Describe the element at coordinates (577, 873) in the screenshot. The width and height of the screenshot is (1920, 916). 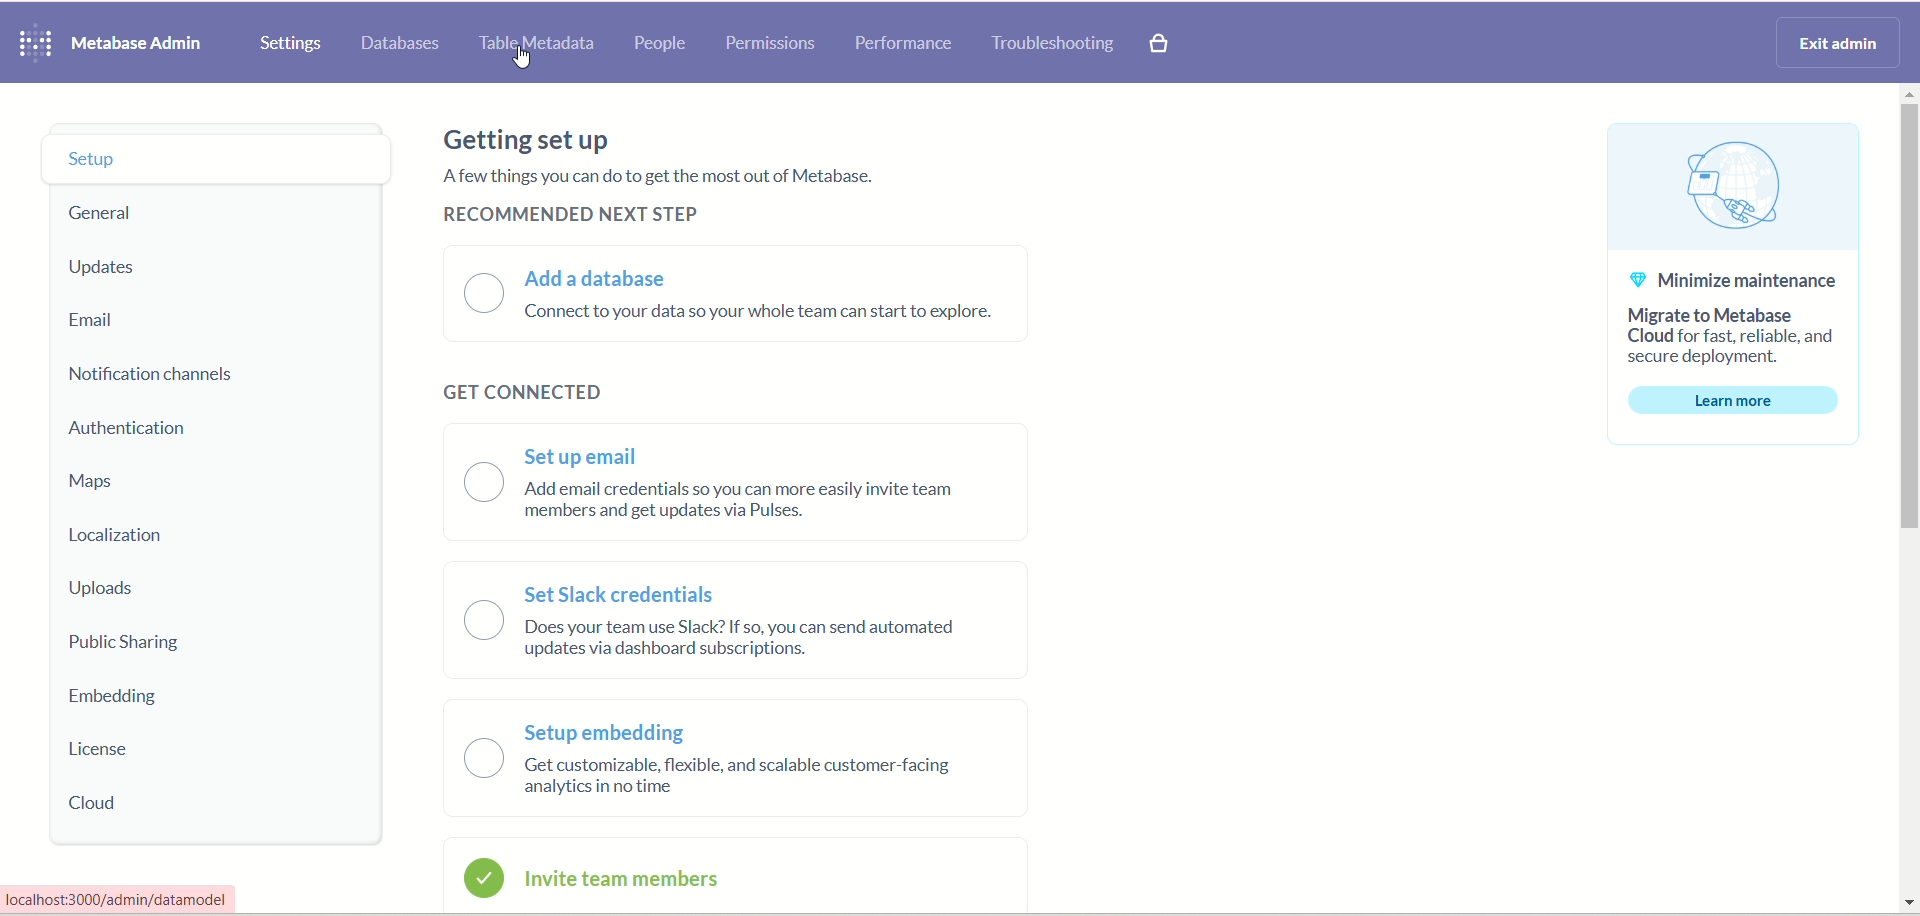
I see `invite team members ` at that location.